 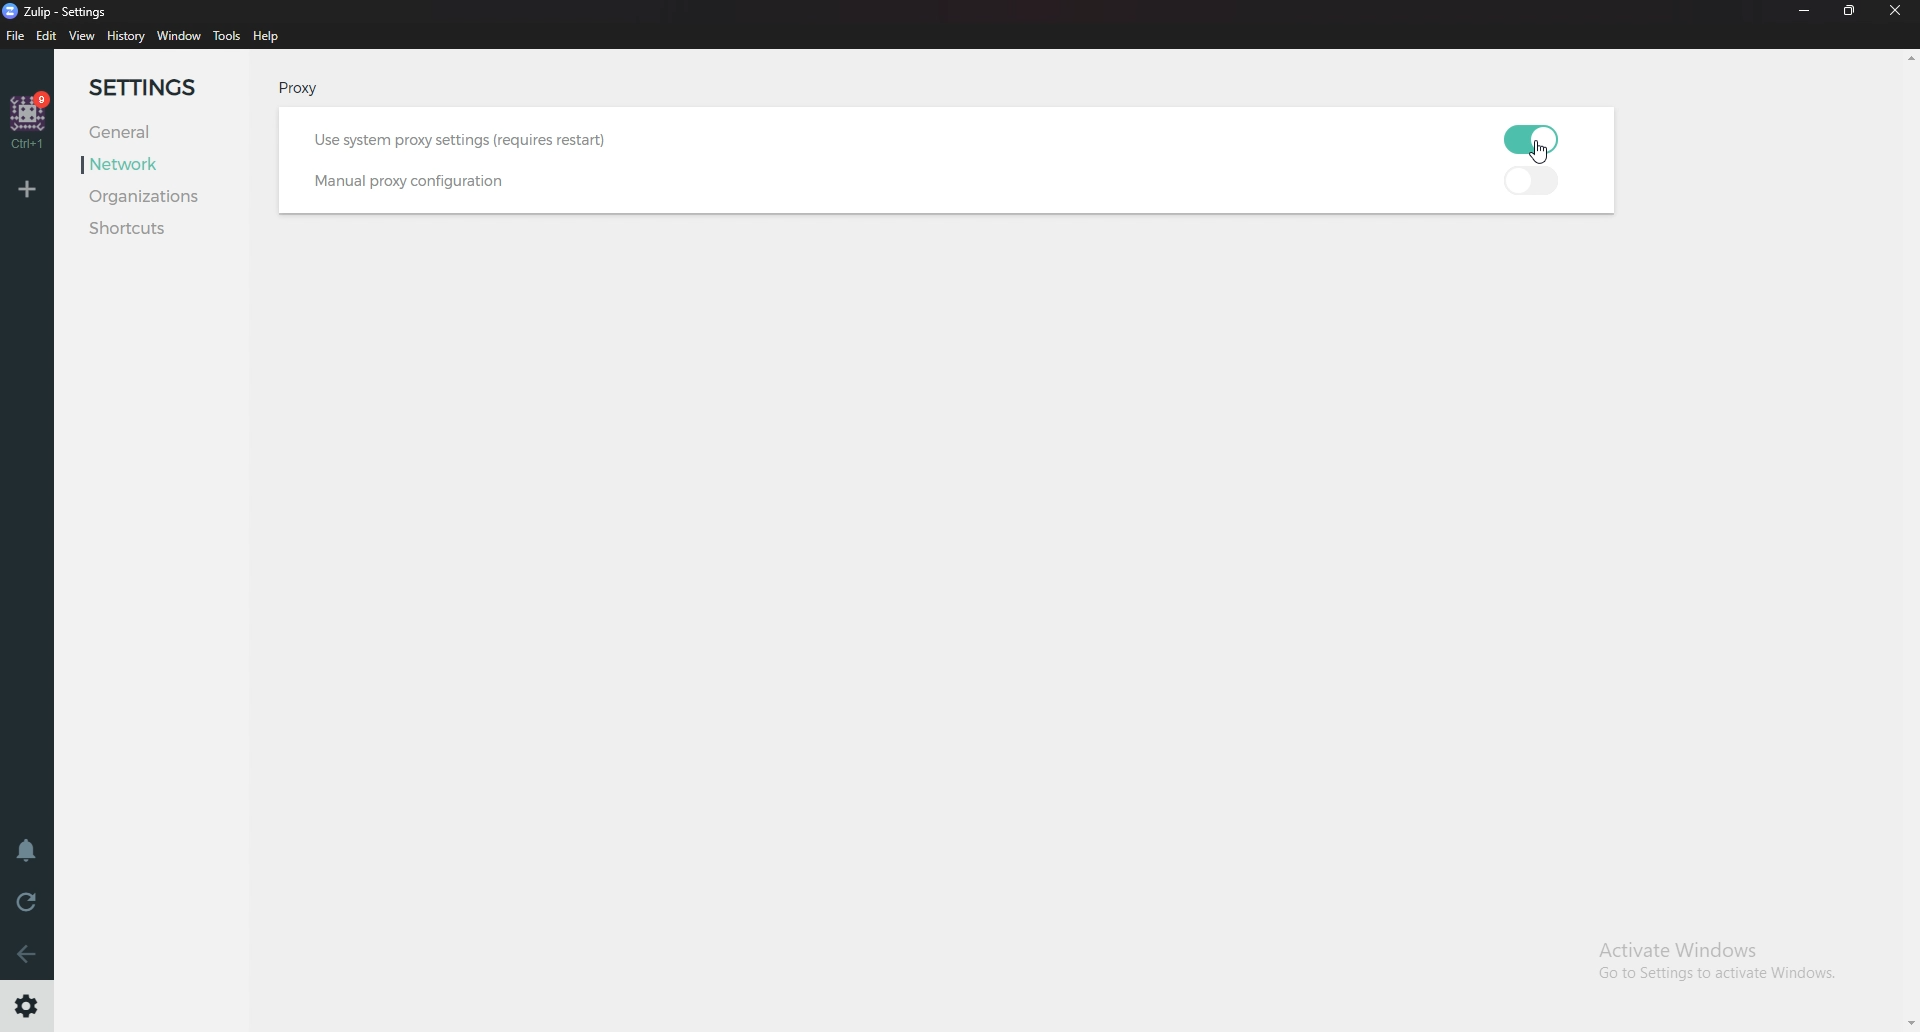 What do you see at coordinates (167, 197) in the screenshot?
I see `Organizations` at bounding box center [167, 197].